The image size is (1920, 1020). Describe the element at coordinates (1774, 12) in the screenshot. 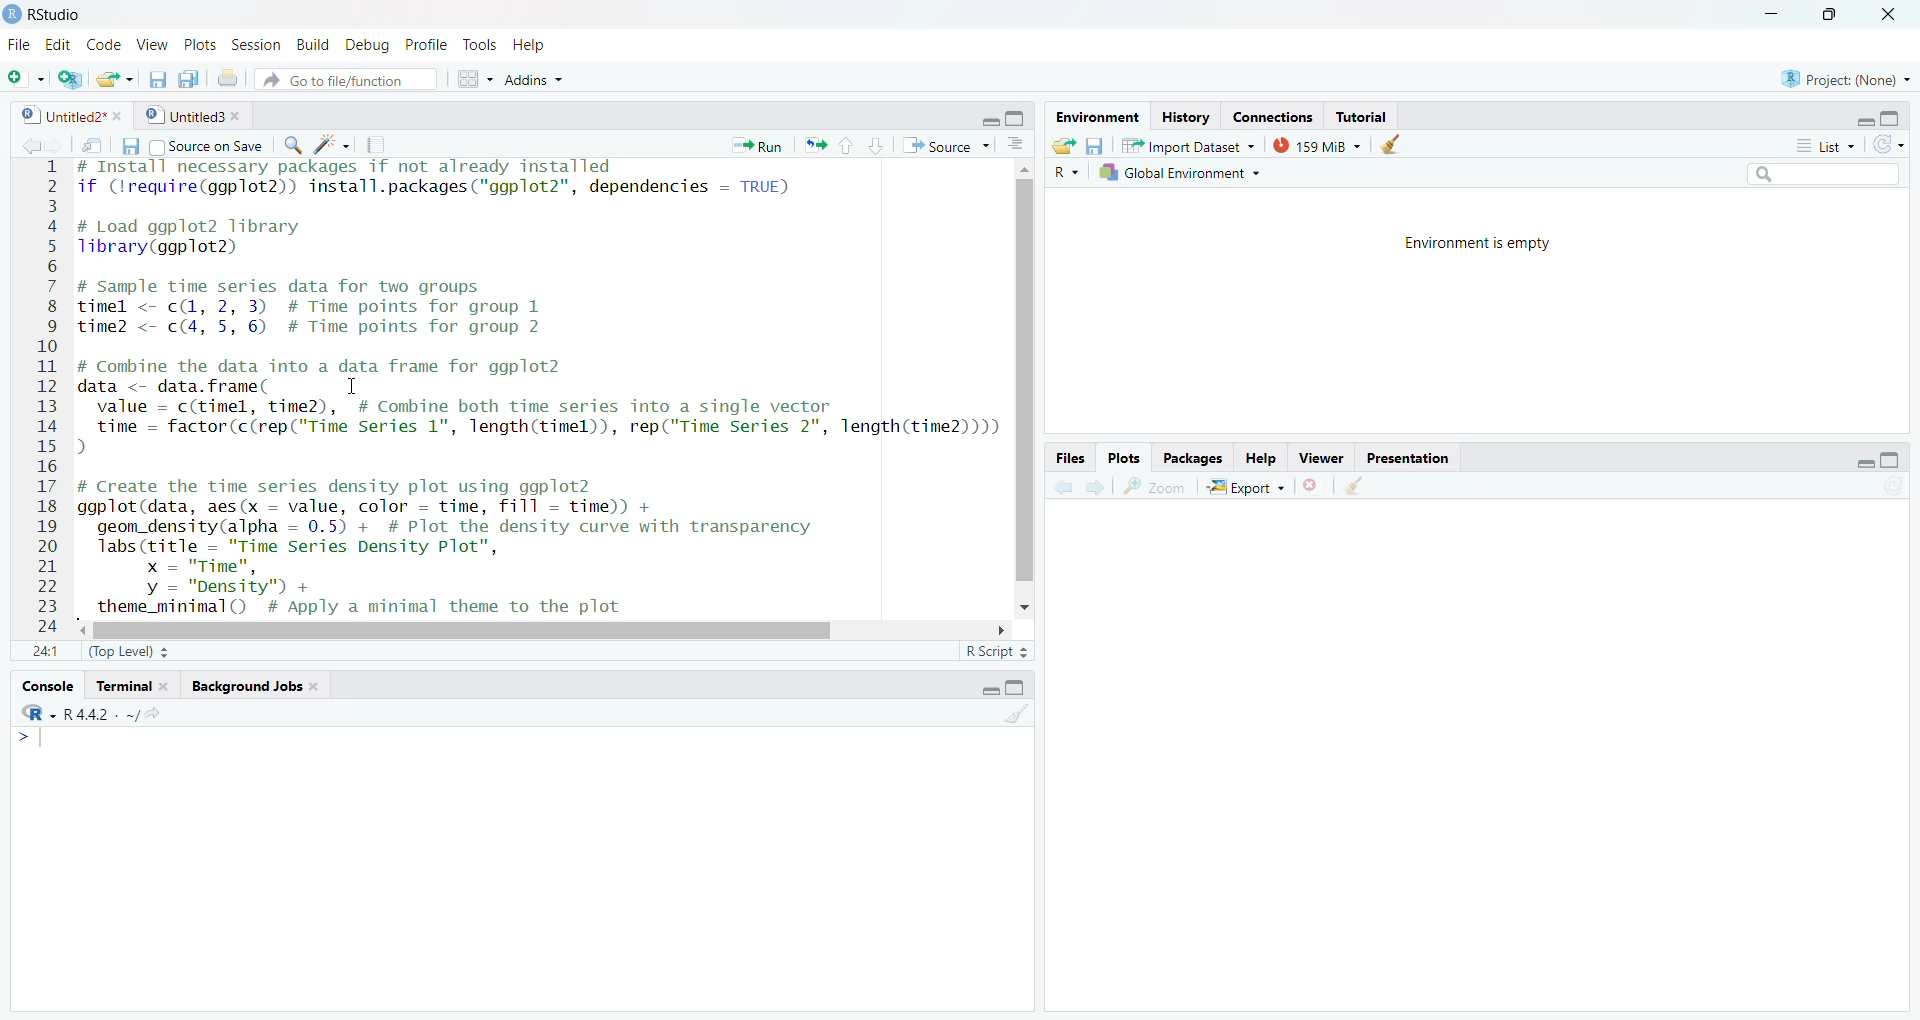

I see `Minimize` at that location.